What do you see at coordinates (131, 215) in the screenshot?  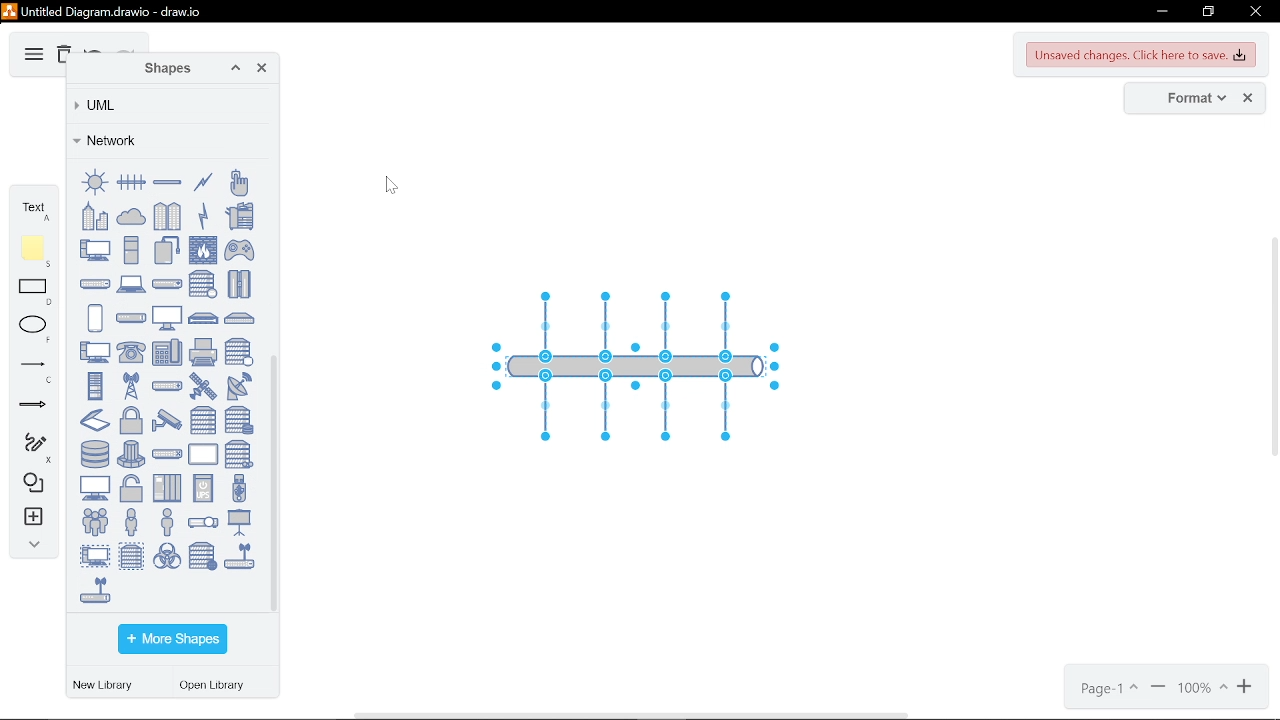 I see `cloud` at bounding box center [131, 215].